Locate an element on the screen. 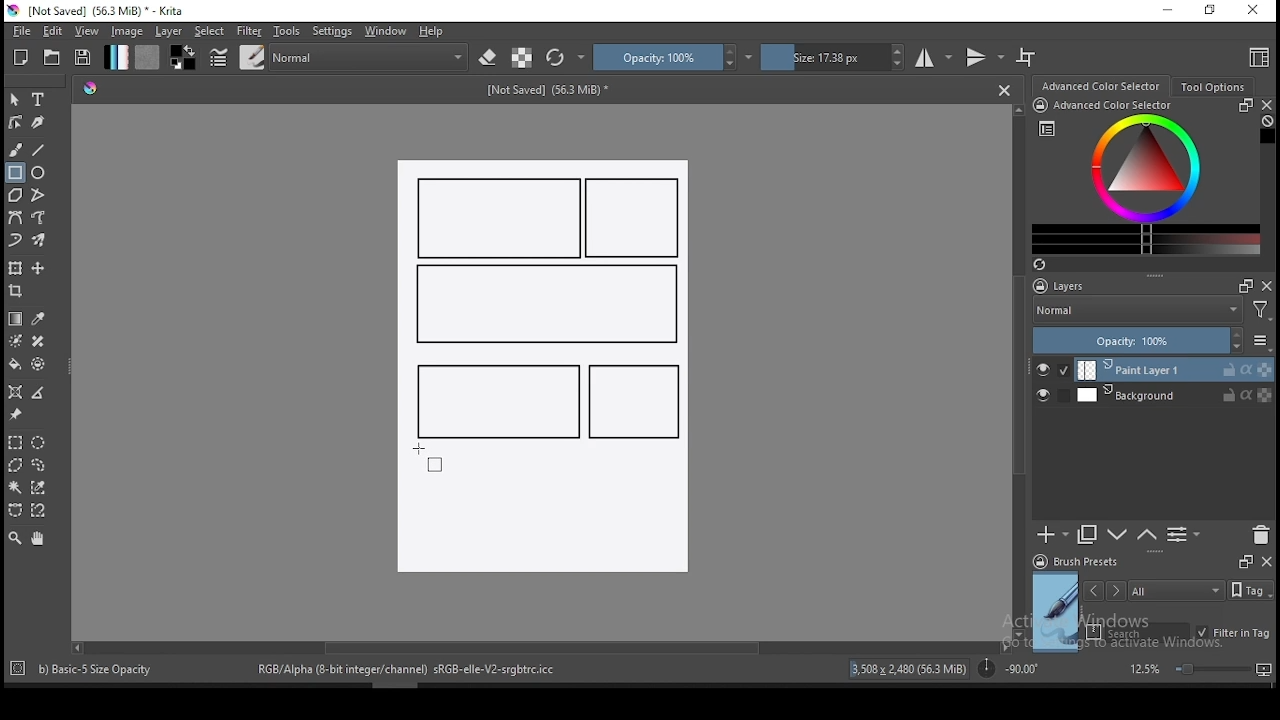 This screenshot has height=720, width=1280. new rectangle is located at coordinates (500, 218).